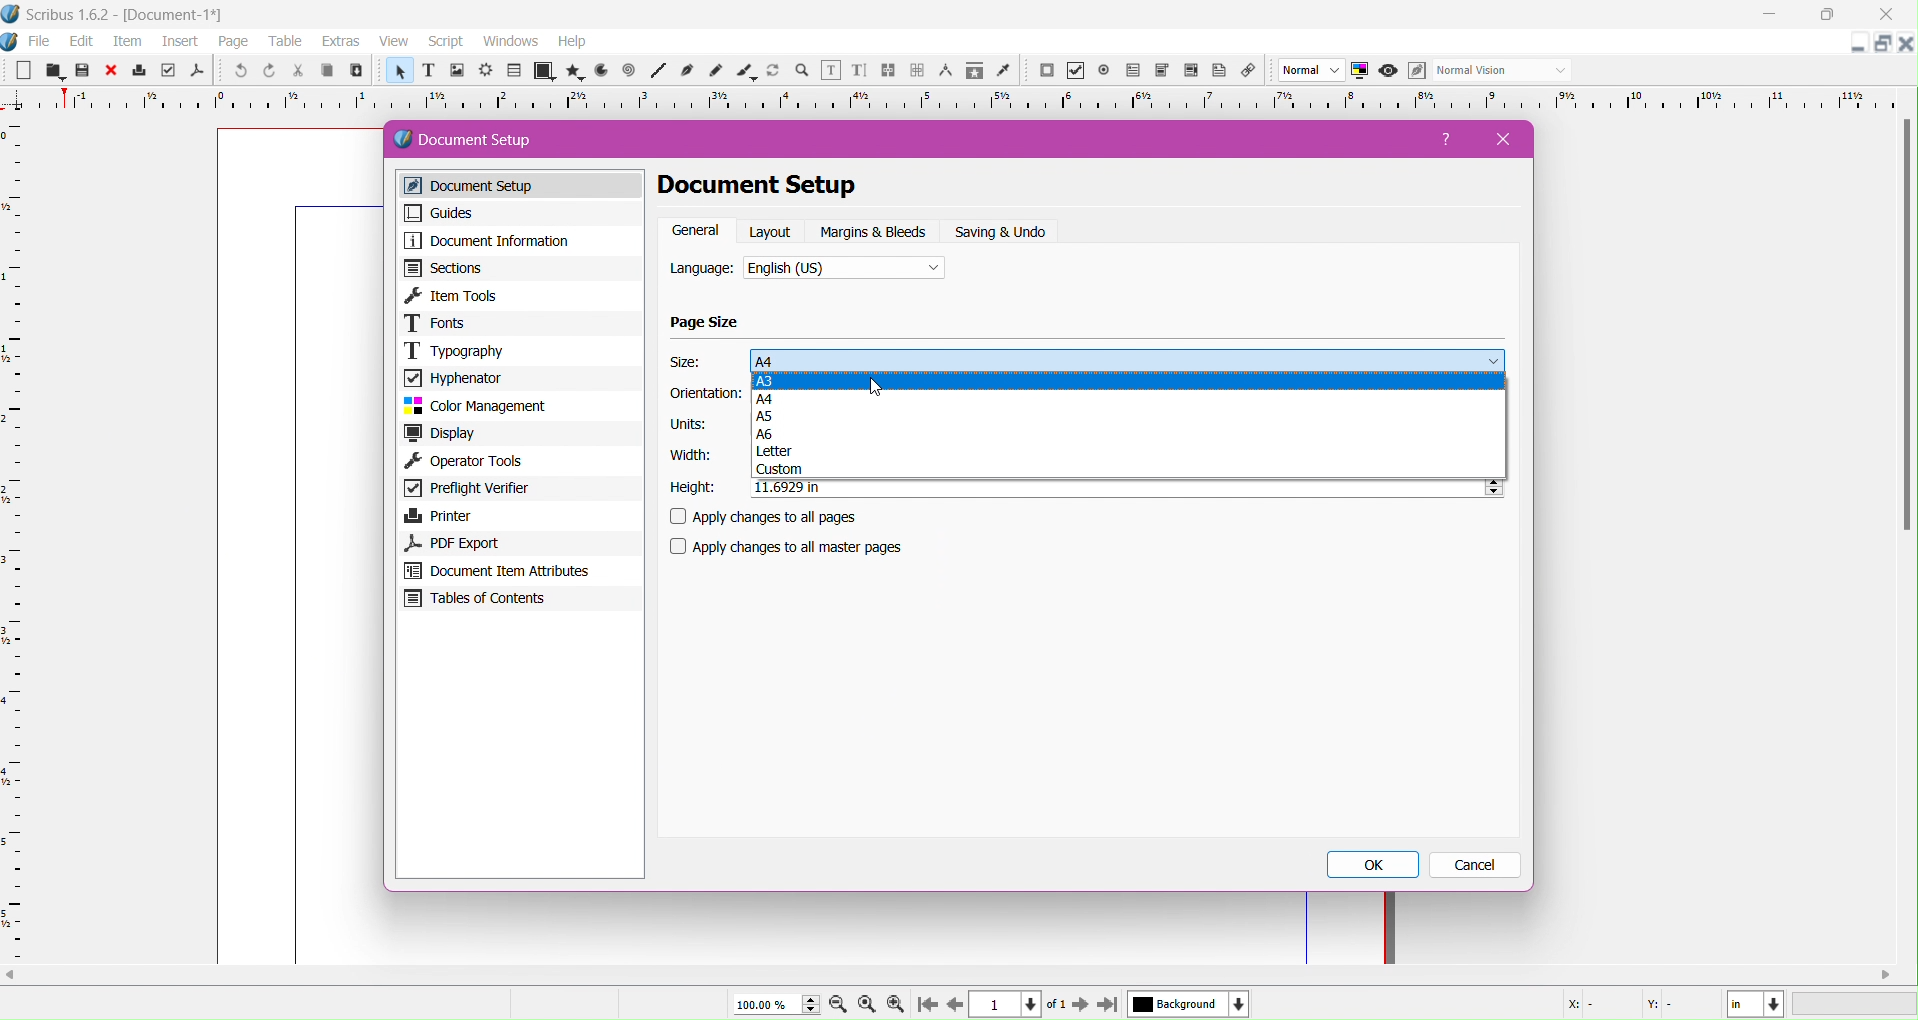 This screenshot has width=1918, height=1020. What do you see at coordinates (177, 16) in the screenshot?
I see `document name` at bounding box center [177, 16].